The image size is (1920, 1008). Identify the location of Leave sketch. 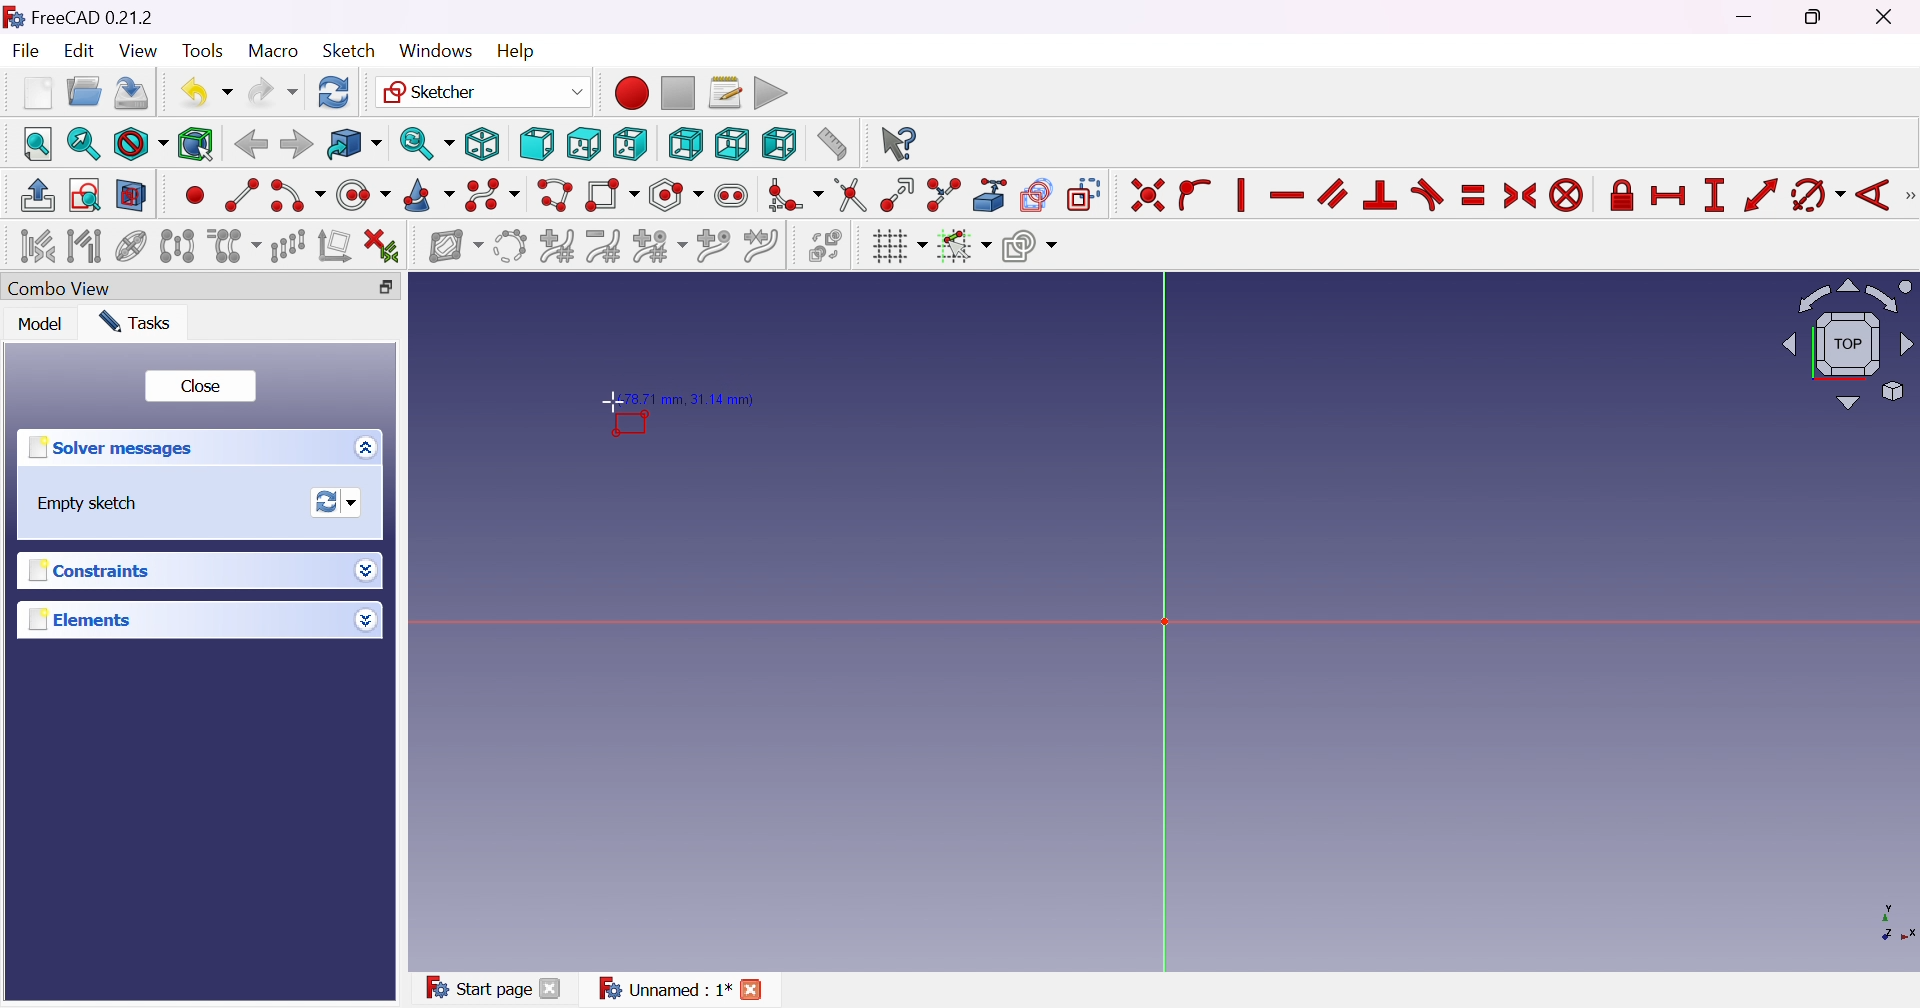
(40, 196).